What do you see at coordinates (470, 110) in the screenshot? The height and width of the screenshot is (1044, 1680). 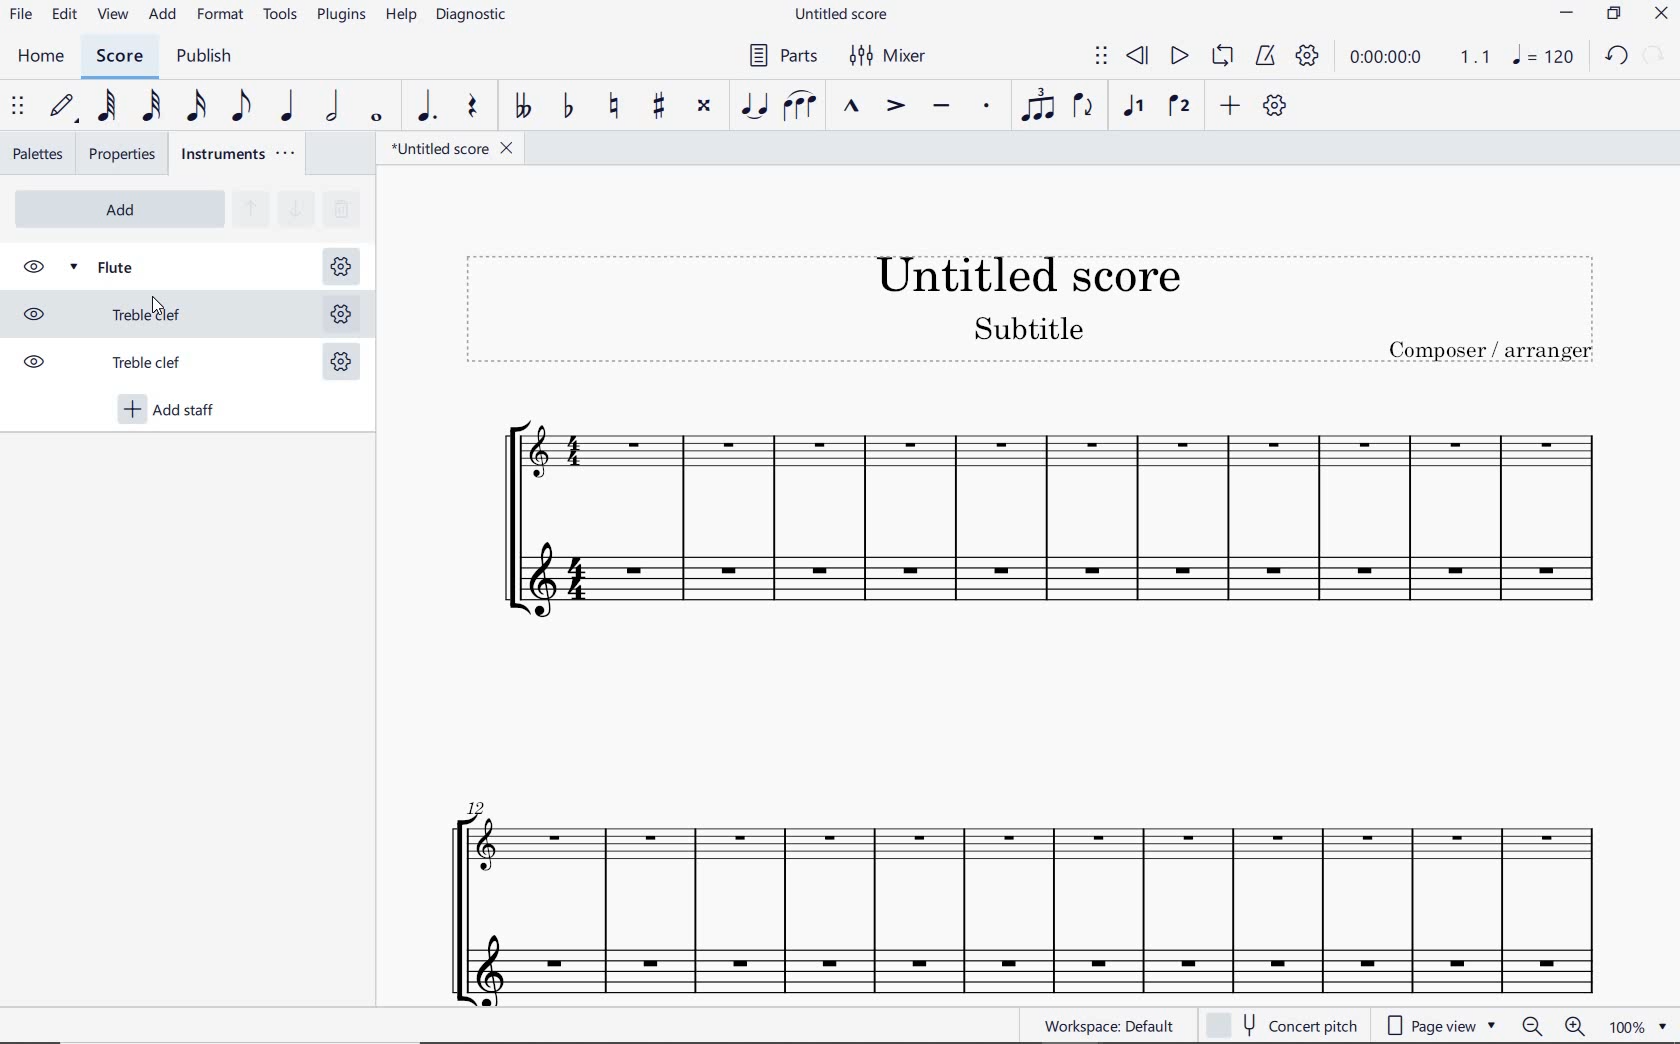 I see `rest` at bounding box center [470, 110].